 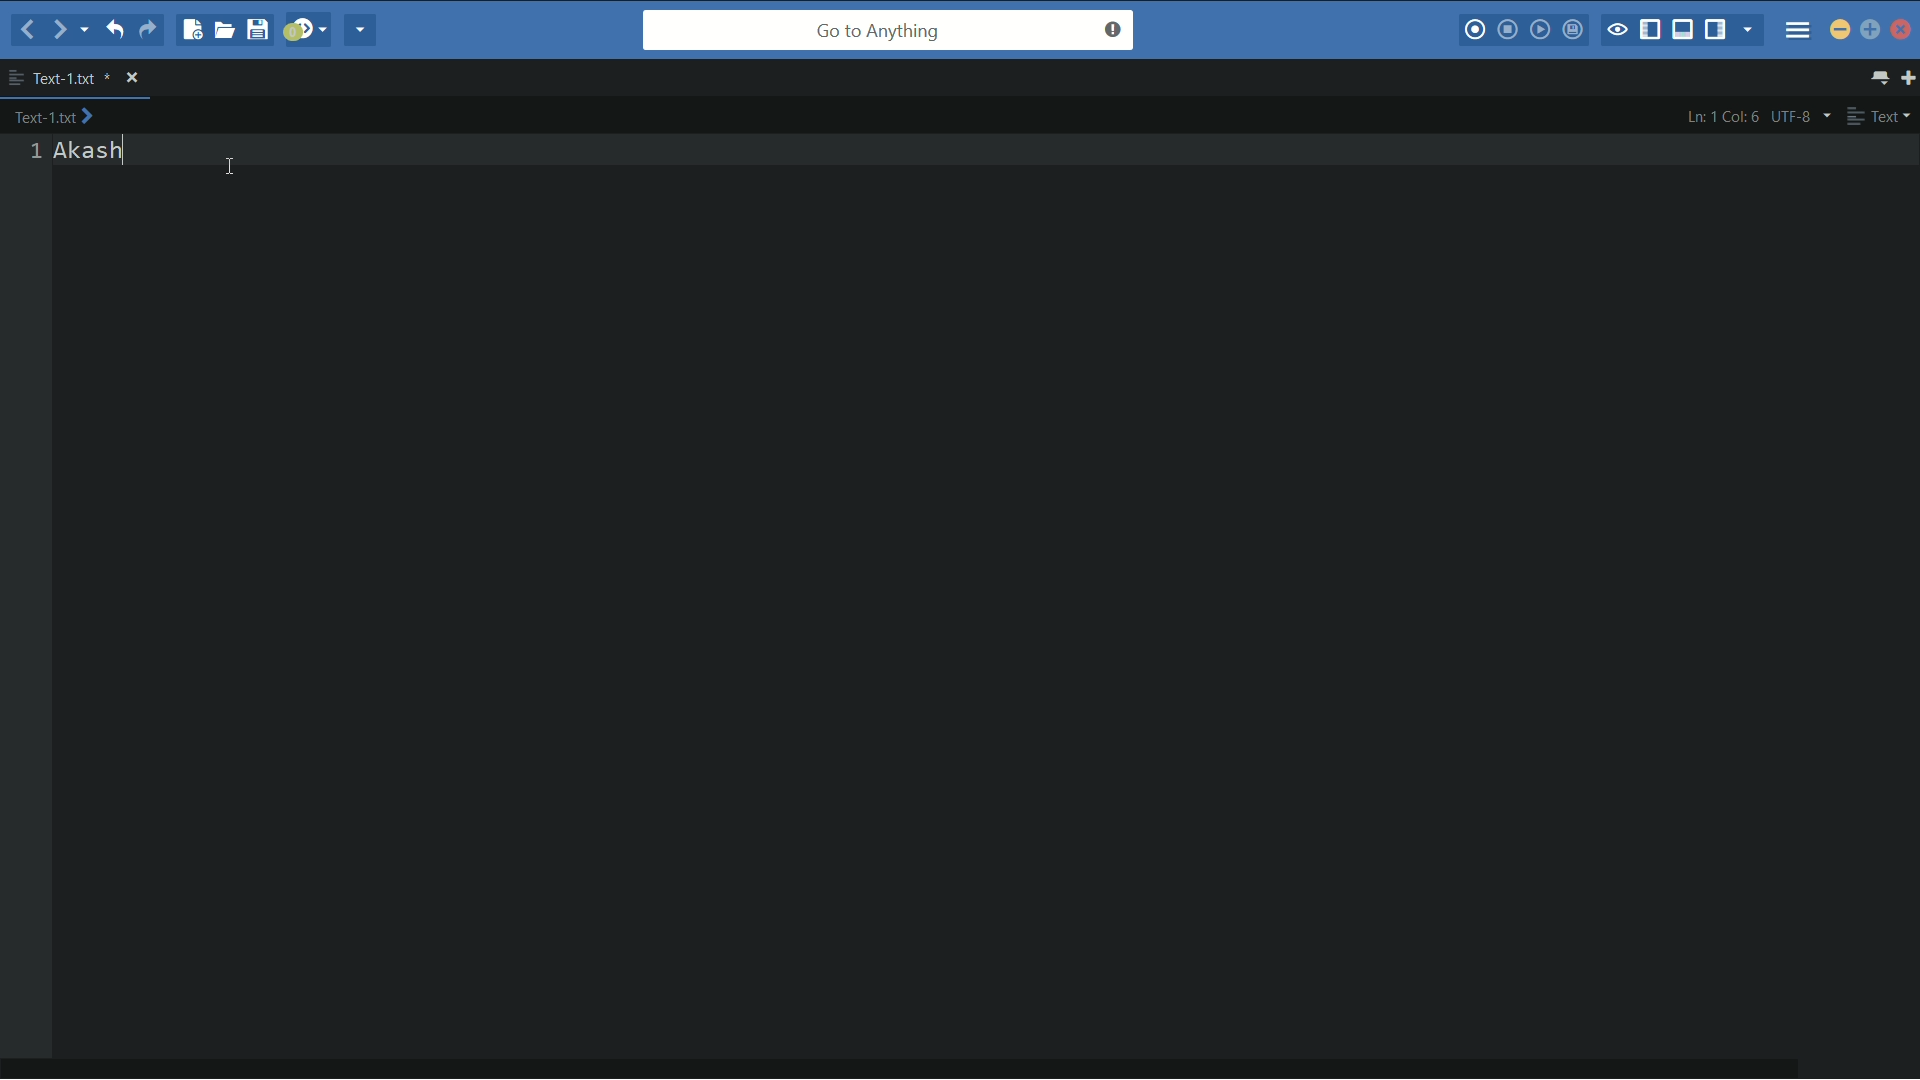 What do you see at coordinates (132, 77) in the screenshot?
I see `close` at bounding box center [132, 77].